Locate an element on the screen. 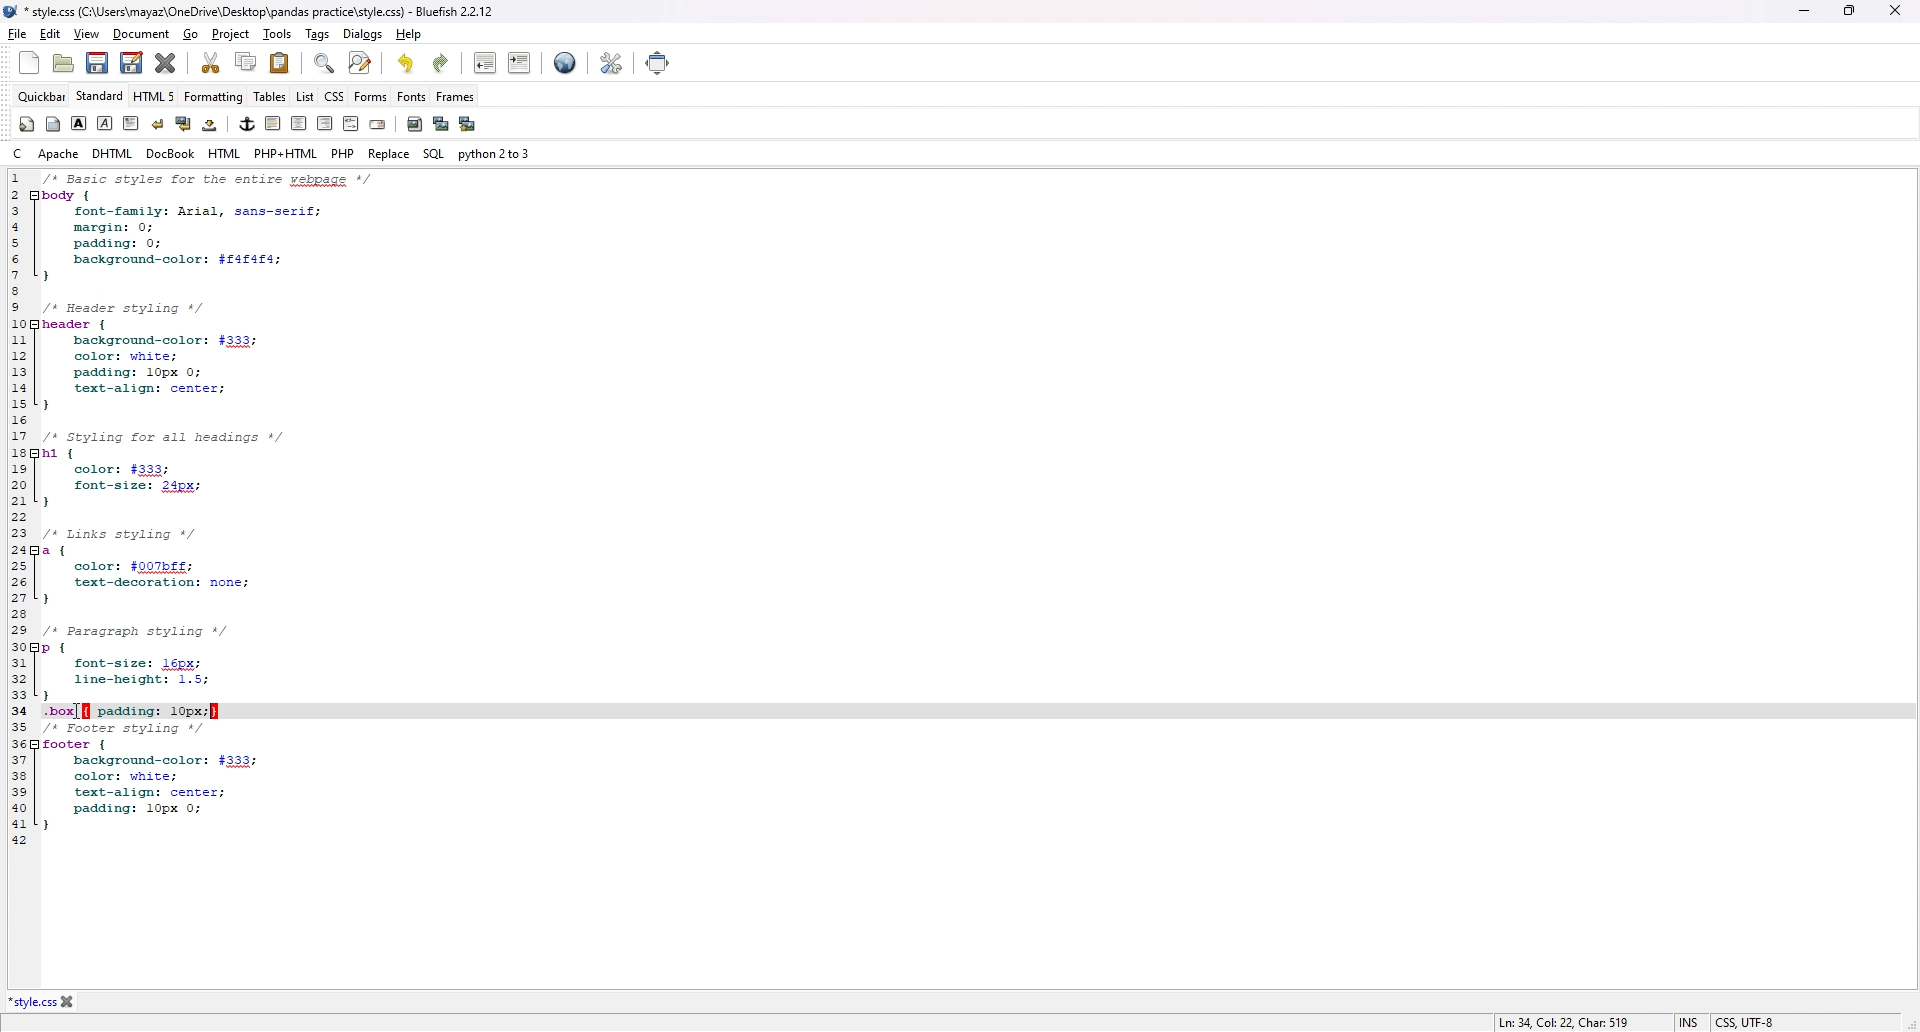 This screenshot has width=1920, height=1032. advanced find and replace is located at coordinates (361, 63).